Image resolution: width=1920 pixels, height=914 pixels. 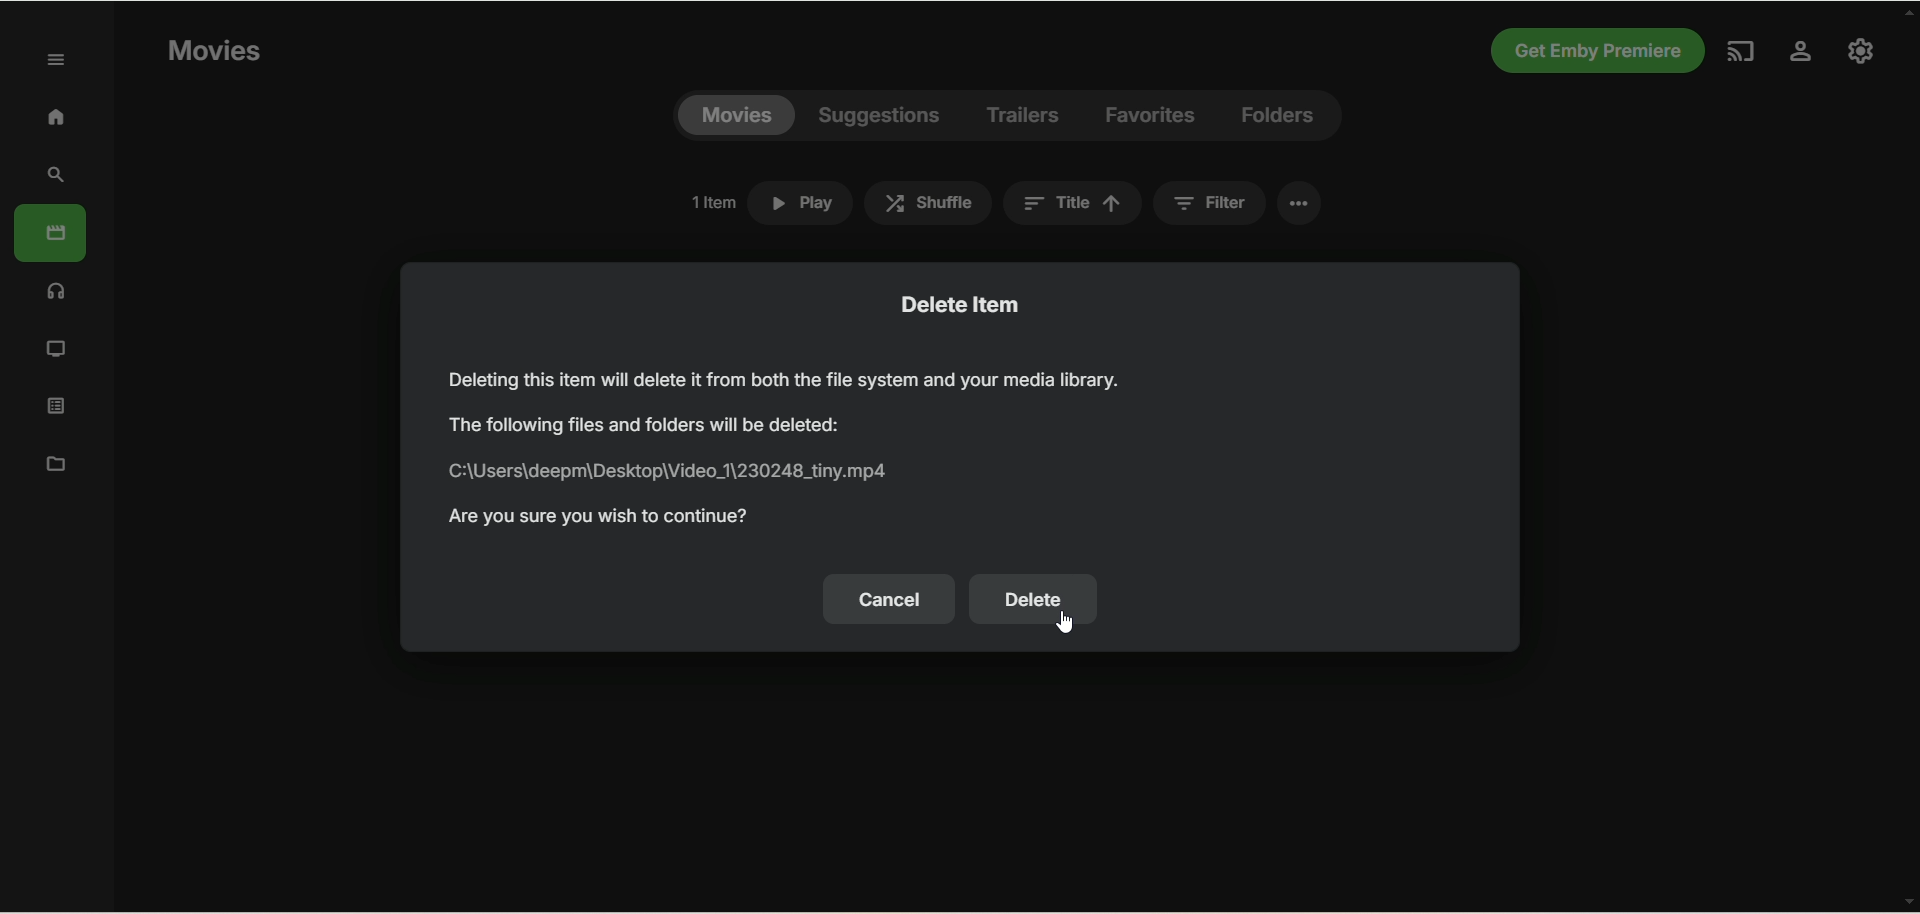 I want to click on movies, so click(x=50, y=233).